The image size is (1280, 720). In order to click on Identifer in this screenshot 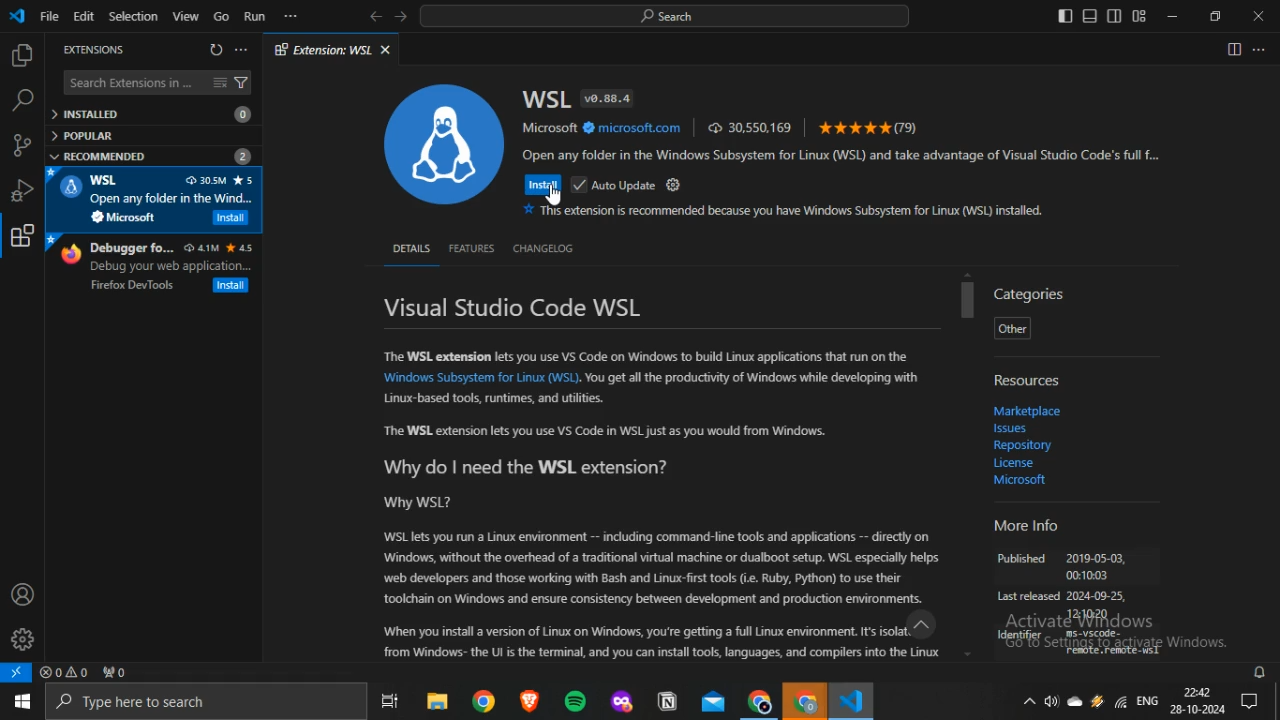, I will do `click(1020, 634)`.